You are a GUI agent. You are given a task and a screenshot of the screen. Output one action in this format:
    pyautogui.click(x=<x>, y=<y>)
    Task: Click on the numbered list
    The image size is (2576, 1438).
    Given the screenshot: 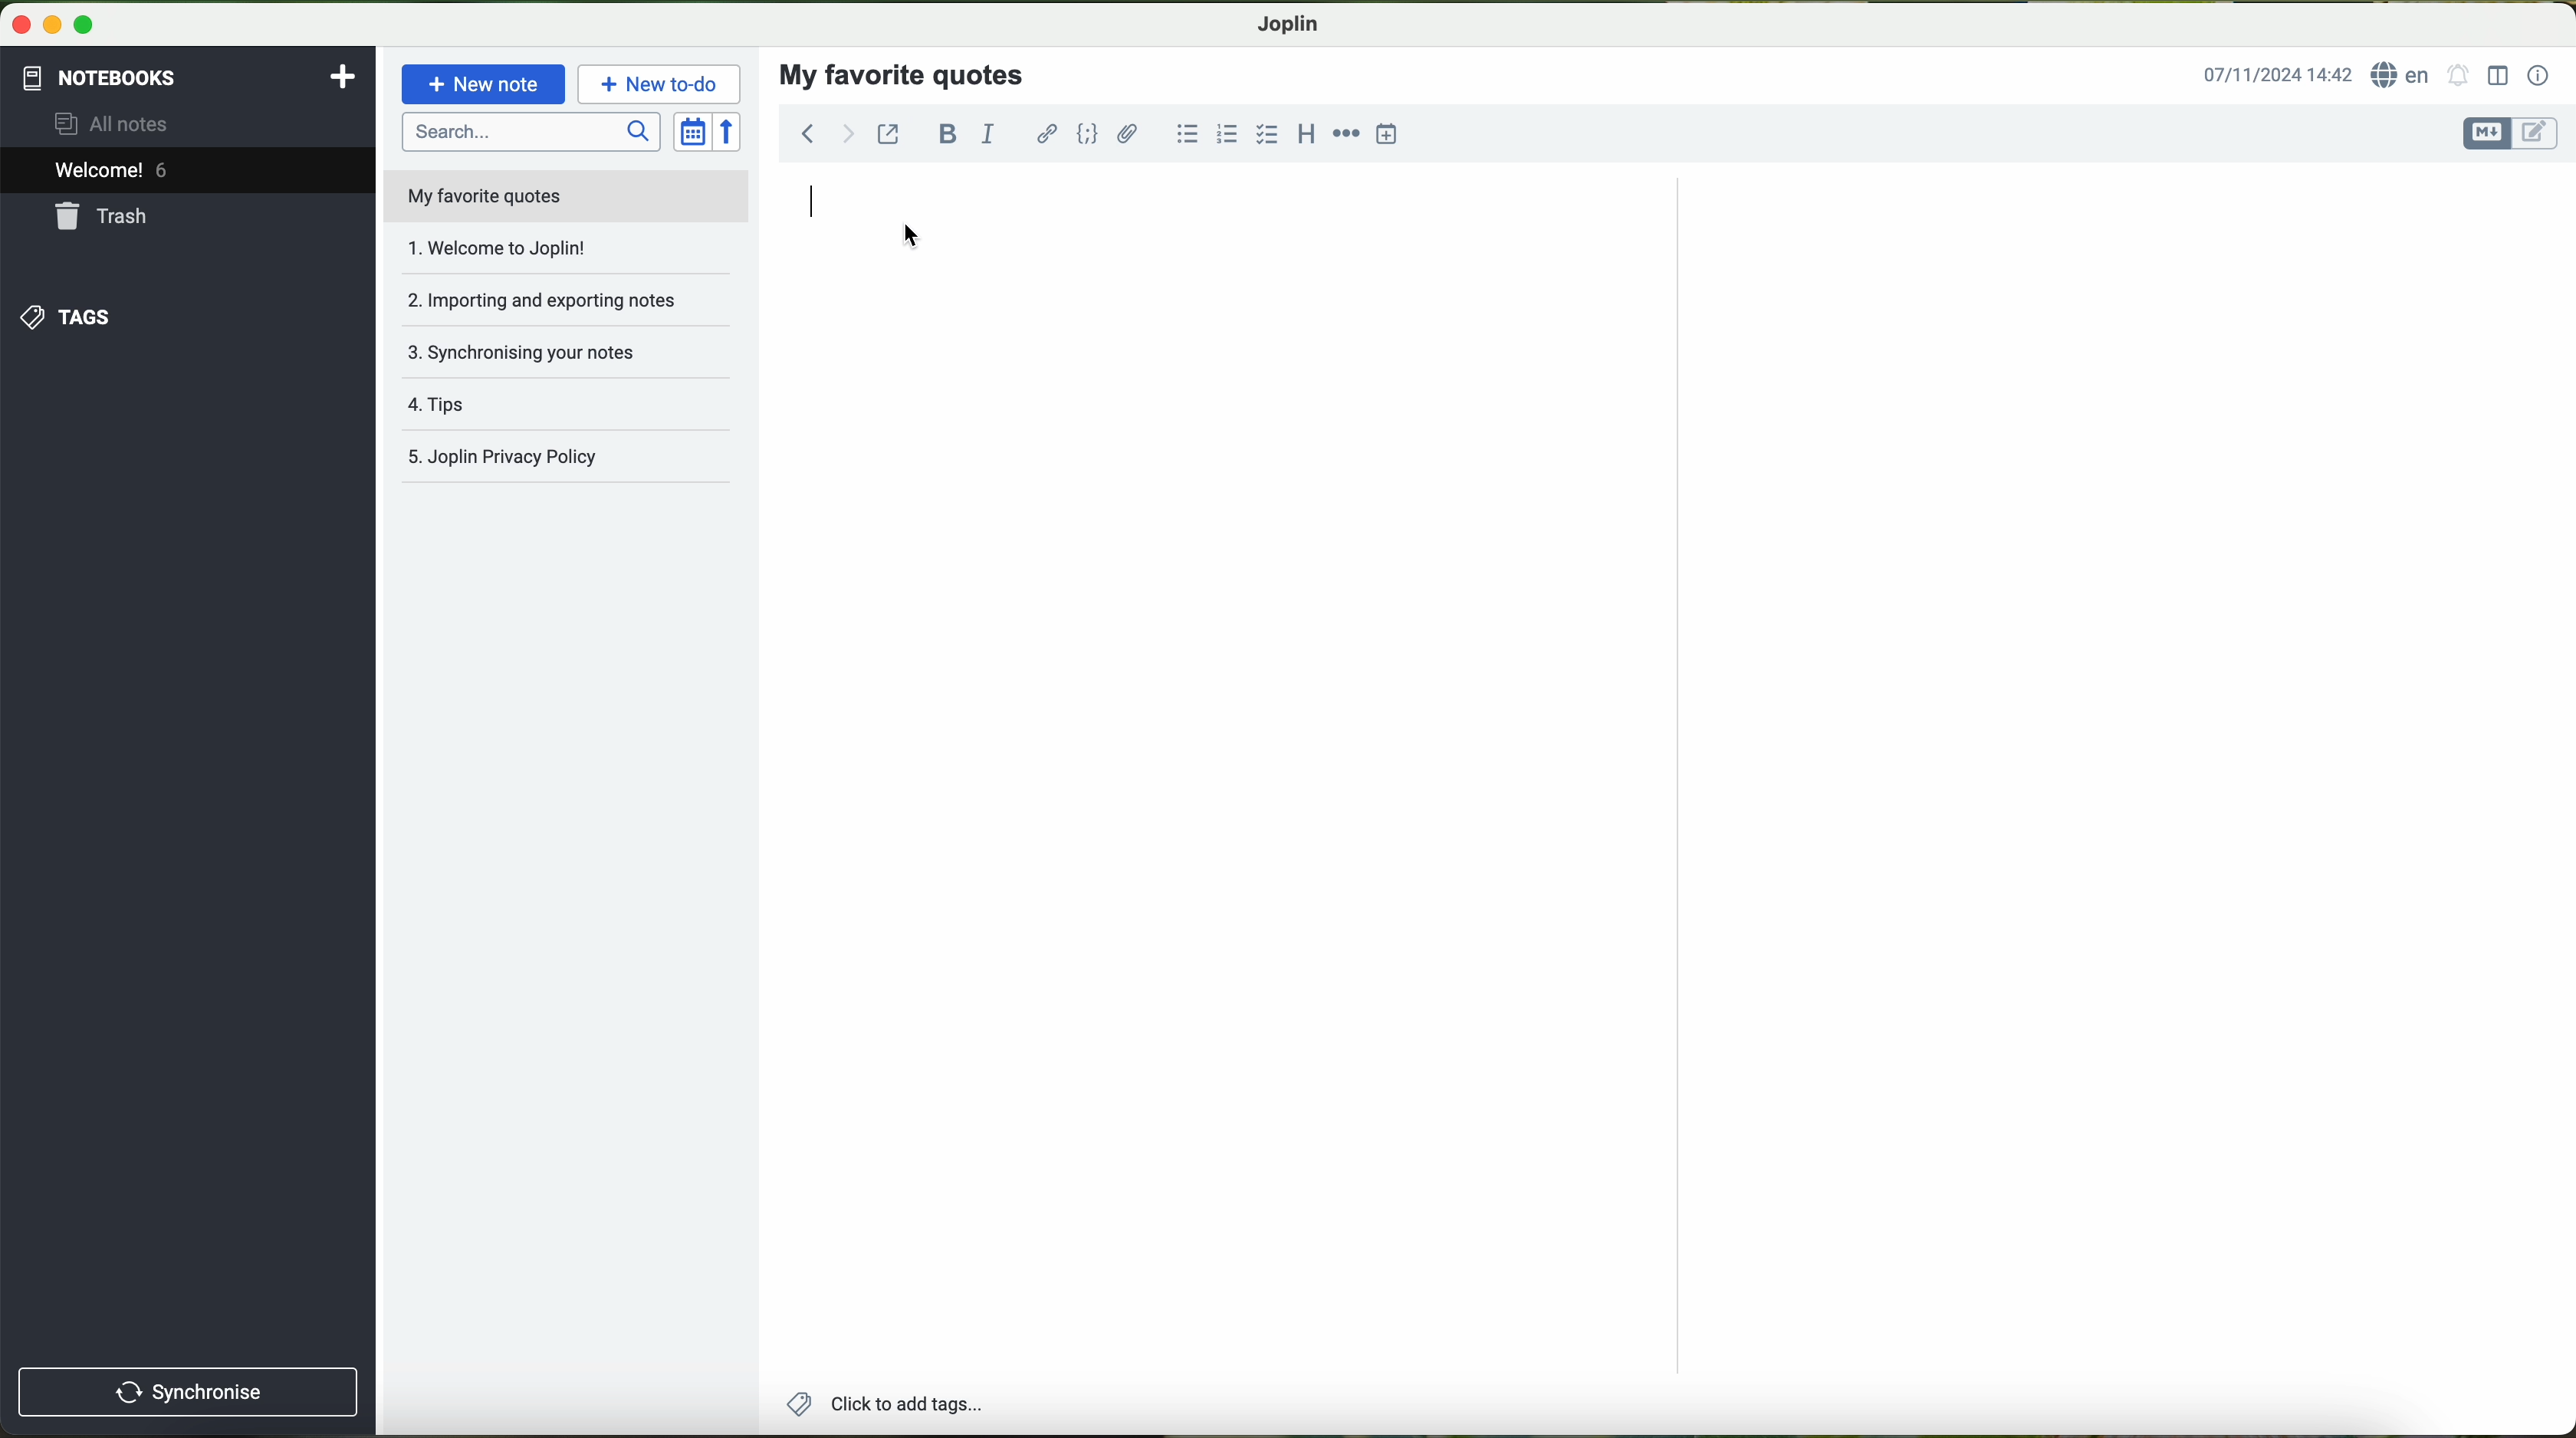 What is the action you would take?
    pyautogui.click(x=1228, y=136)
    